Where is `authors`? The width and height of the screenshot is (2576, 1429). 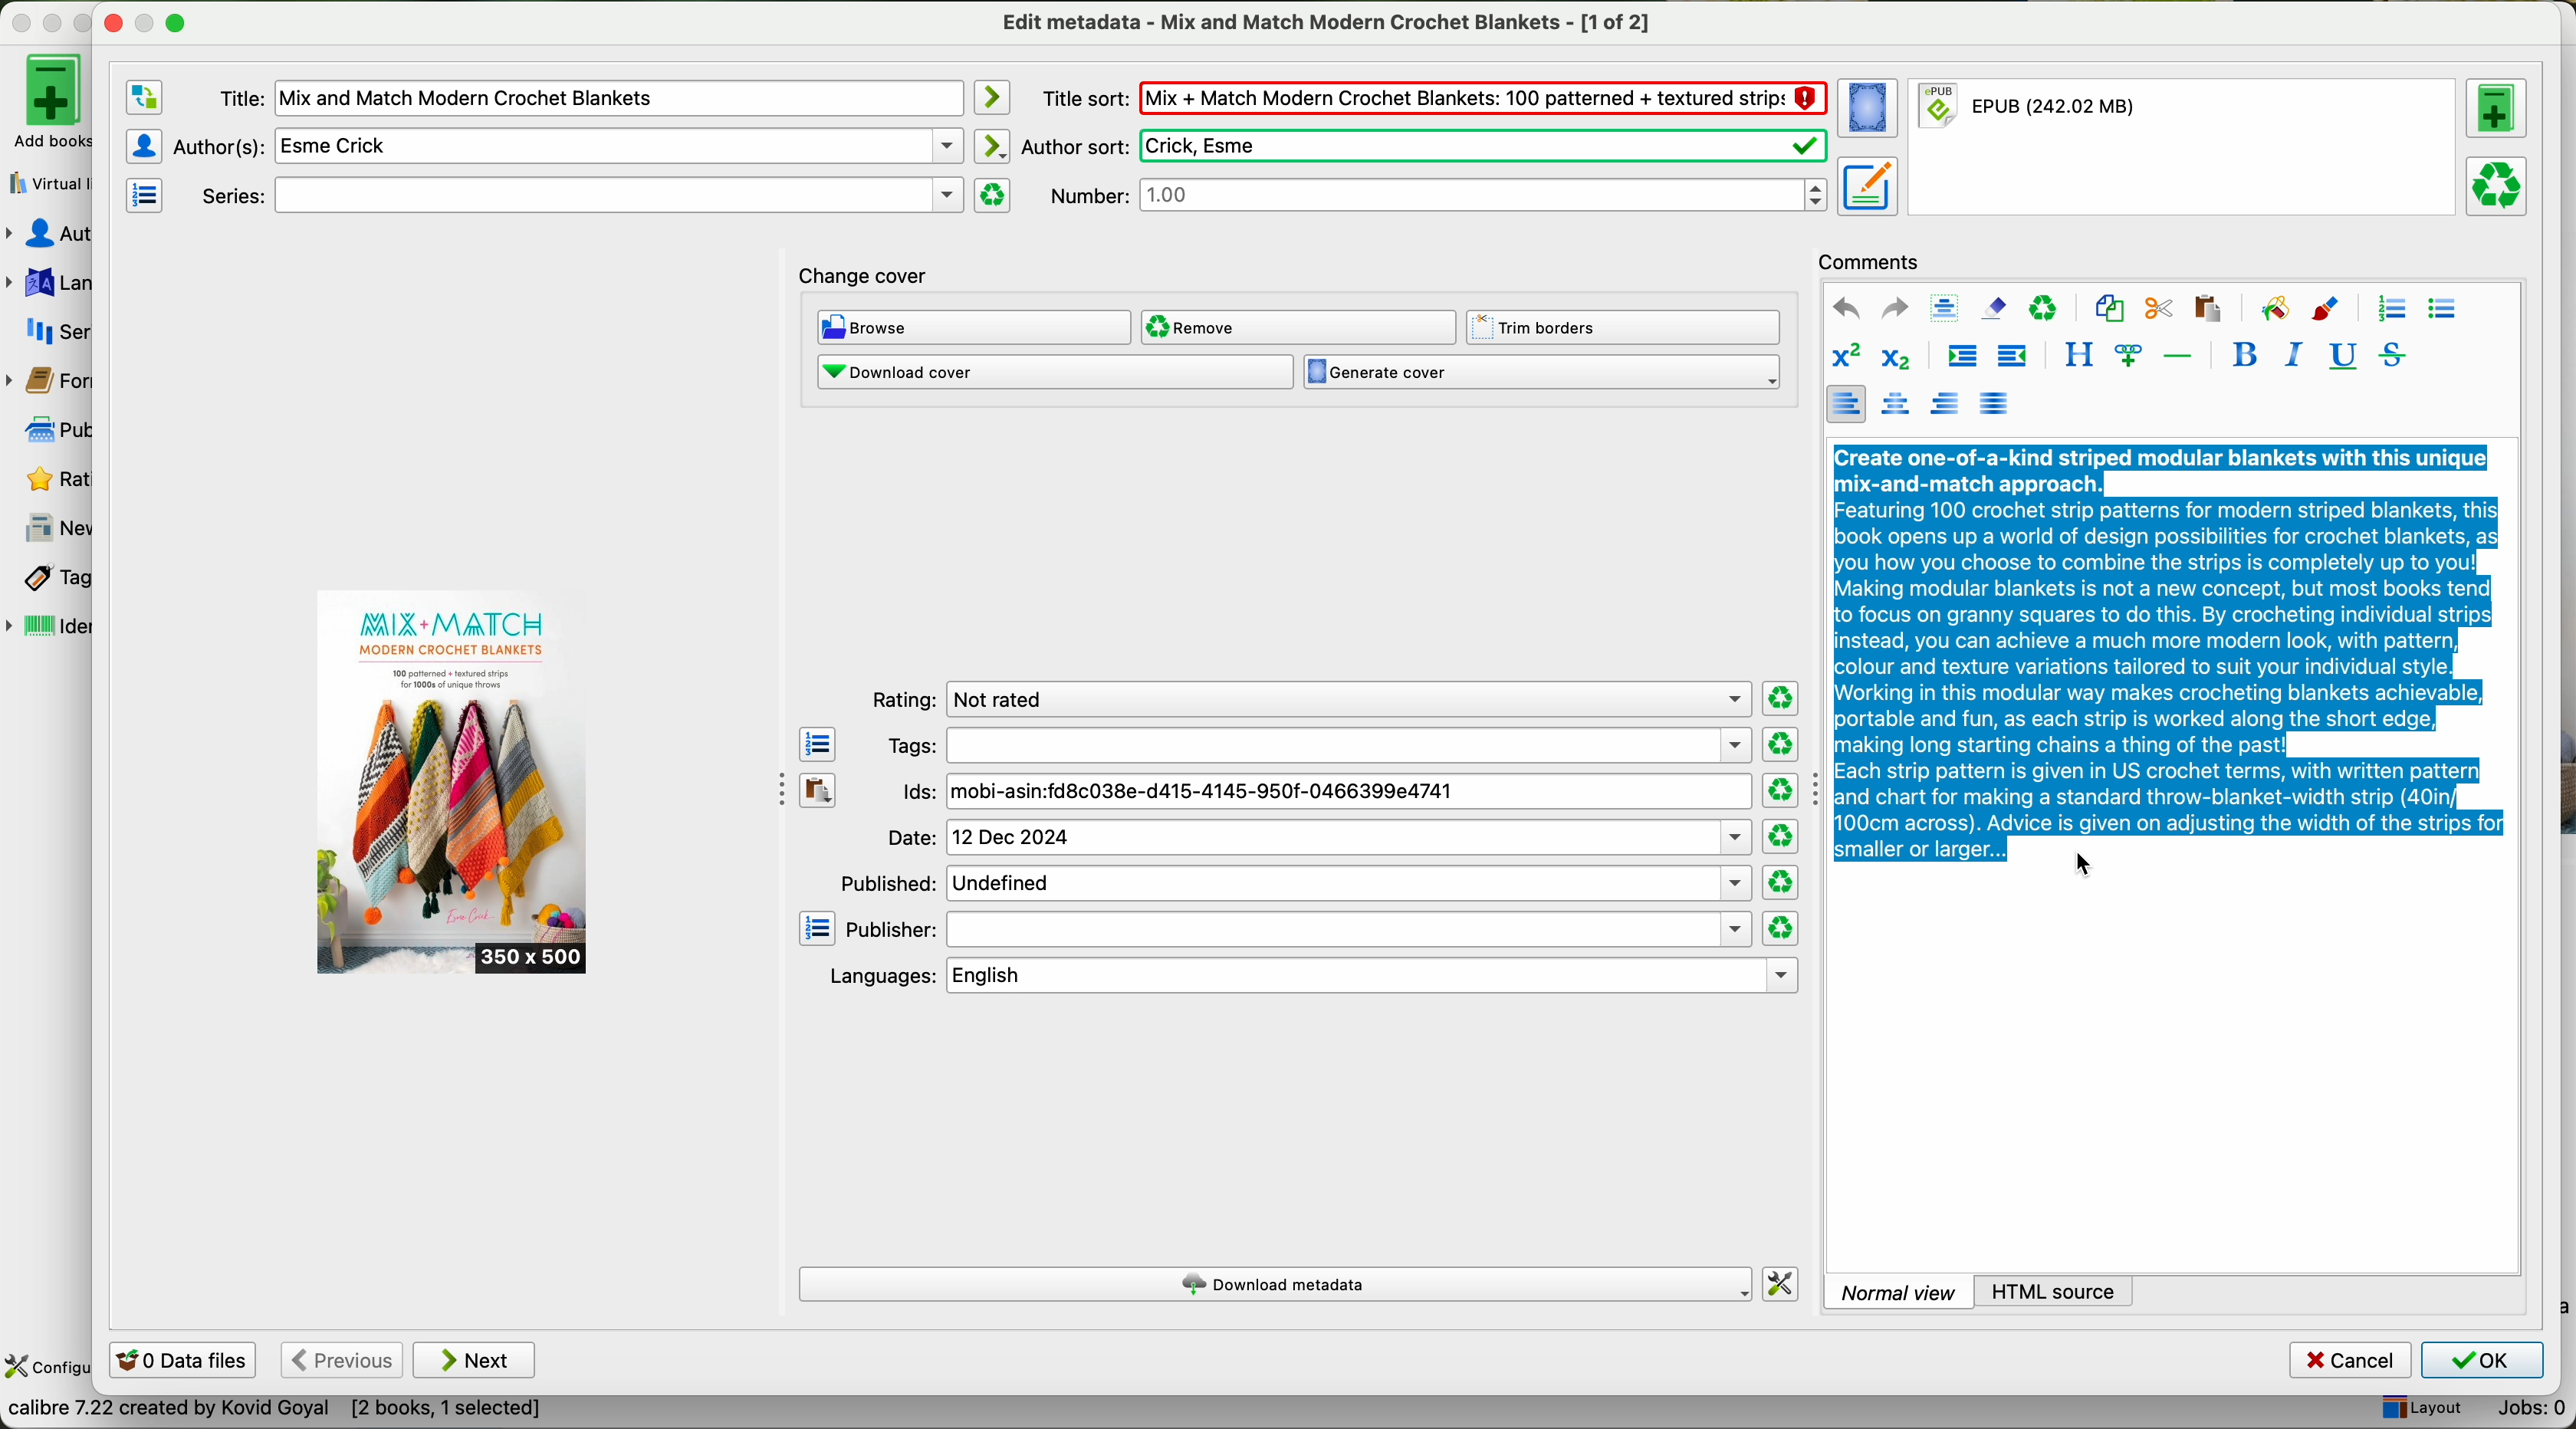
authors is located at coordinates (48, 234).